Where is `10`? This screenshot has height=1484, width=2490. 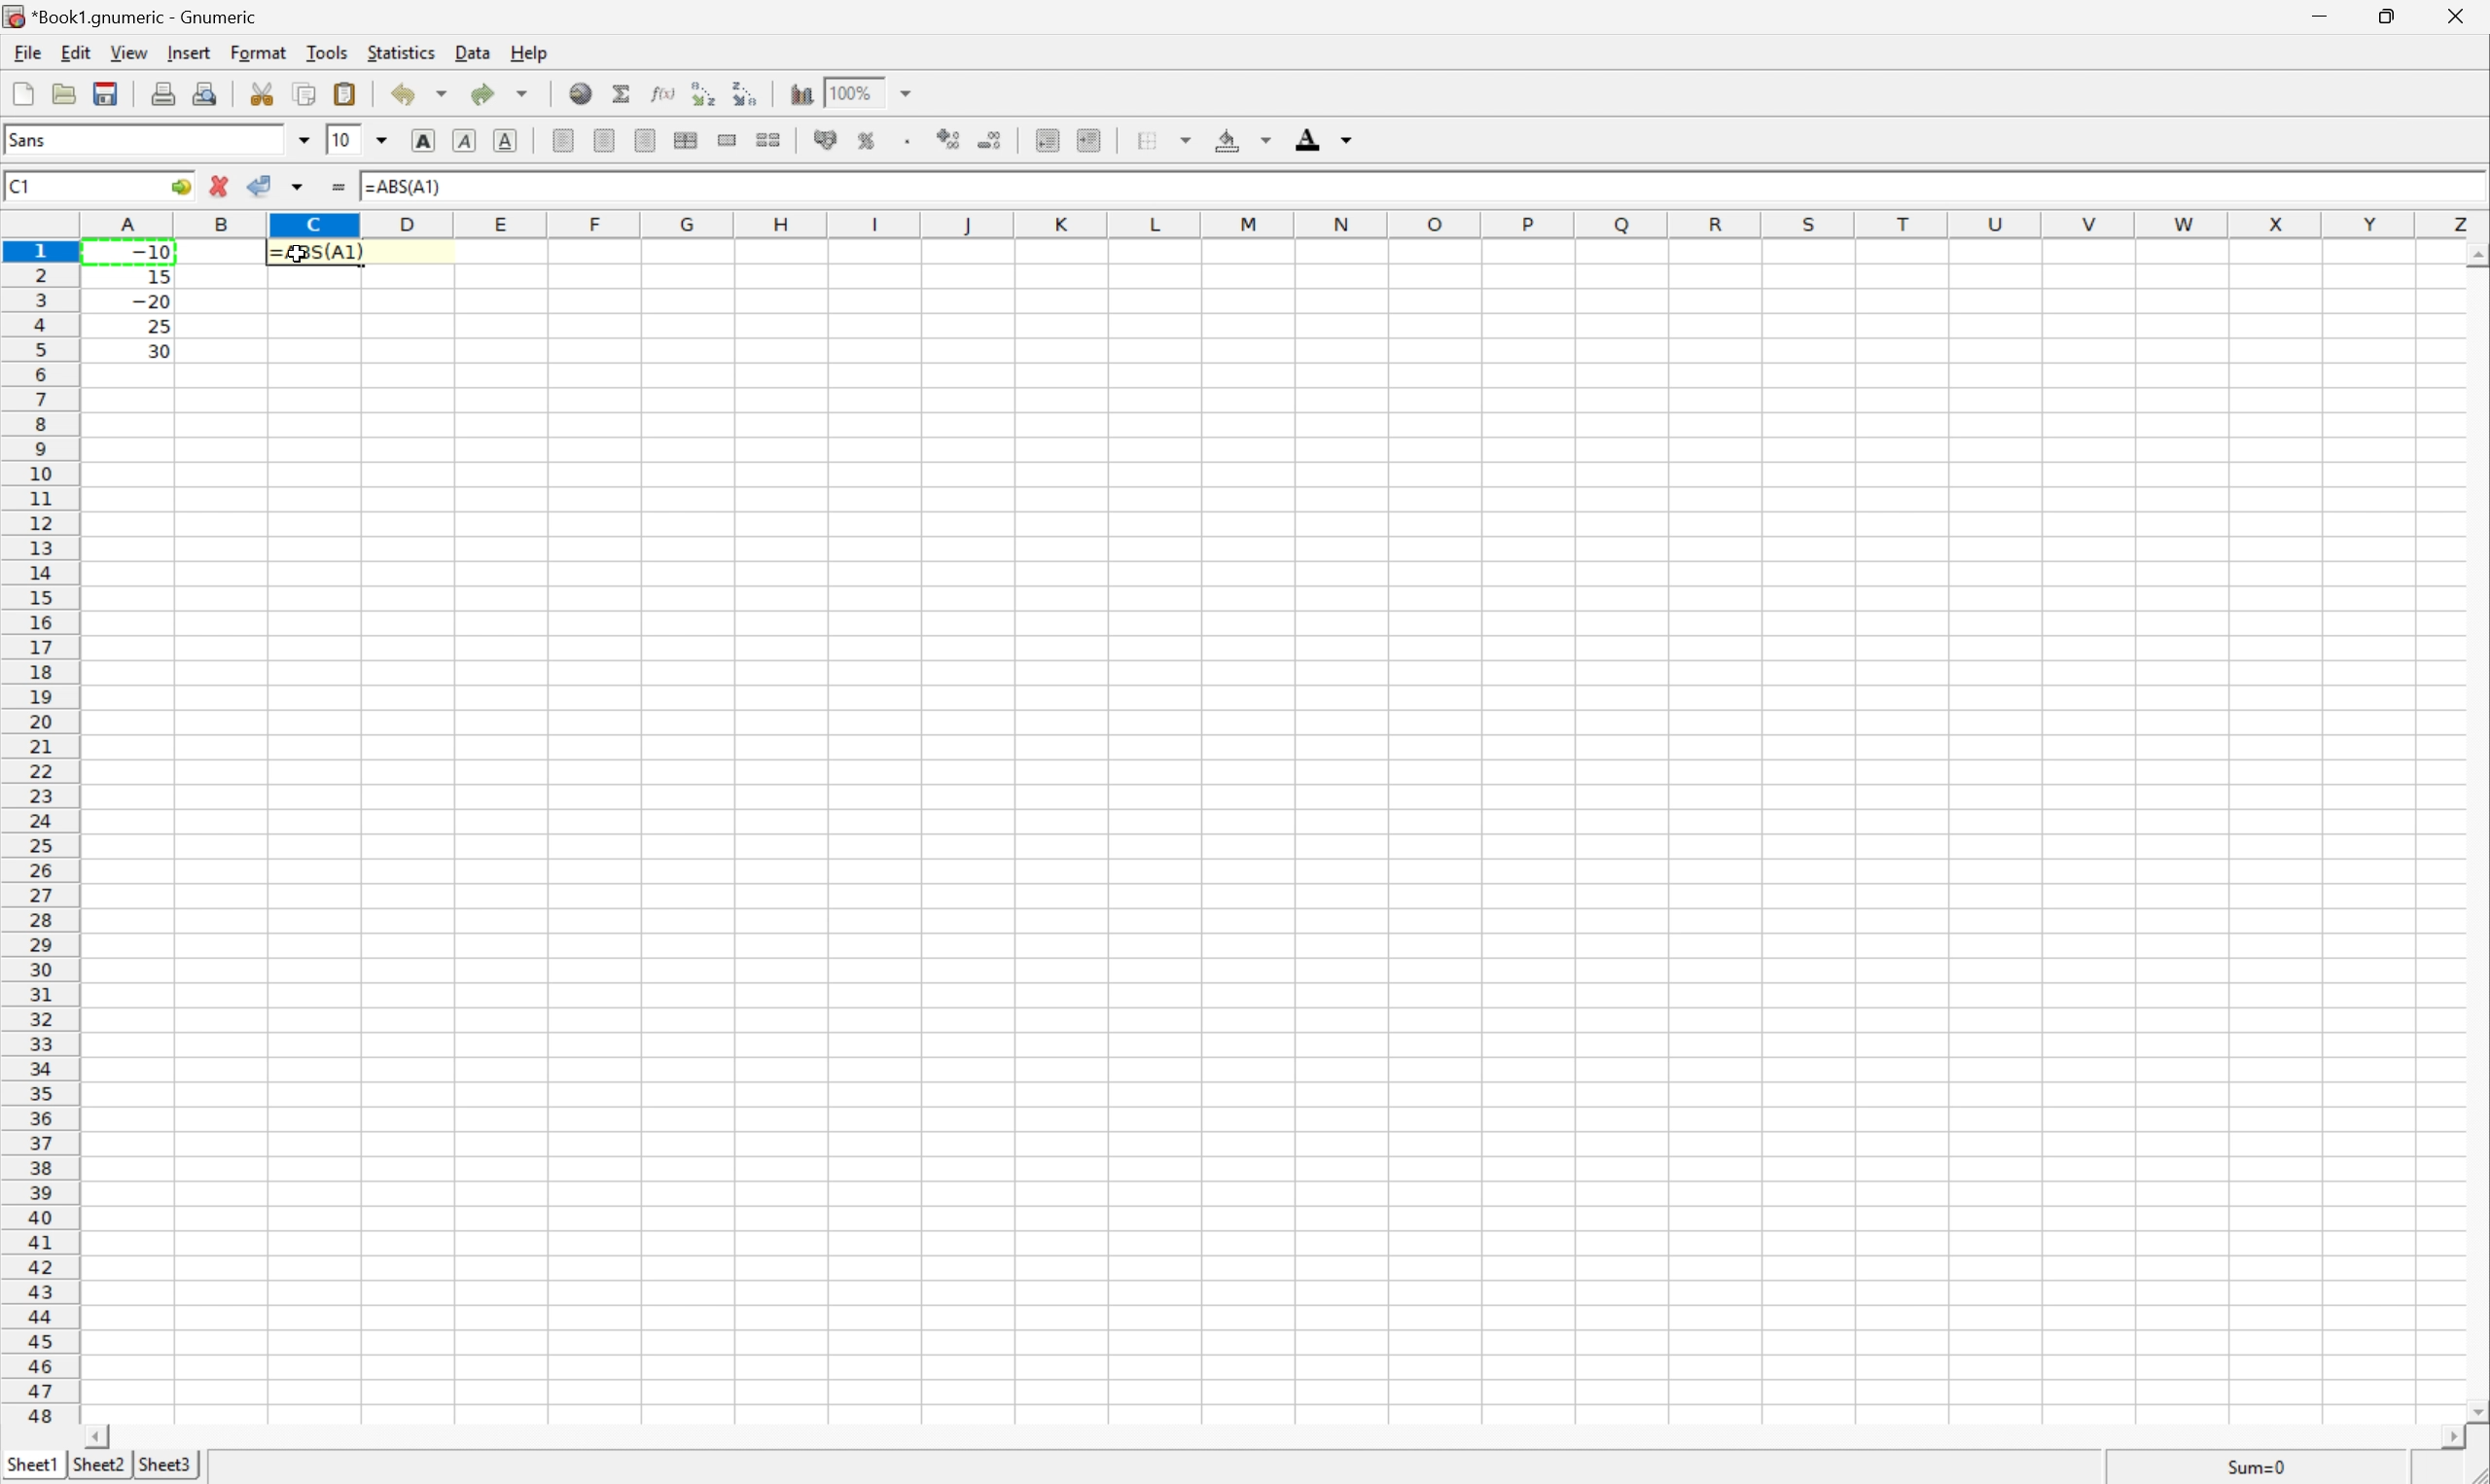
10 is located at coordinates (341, 140).